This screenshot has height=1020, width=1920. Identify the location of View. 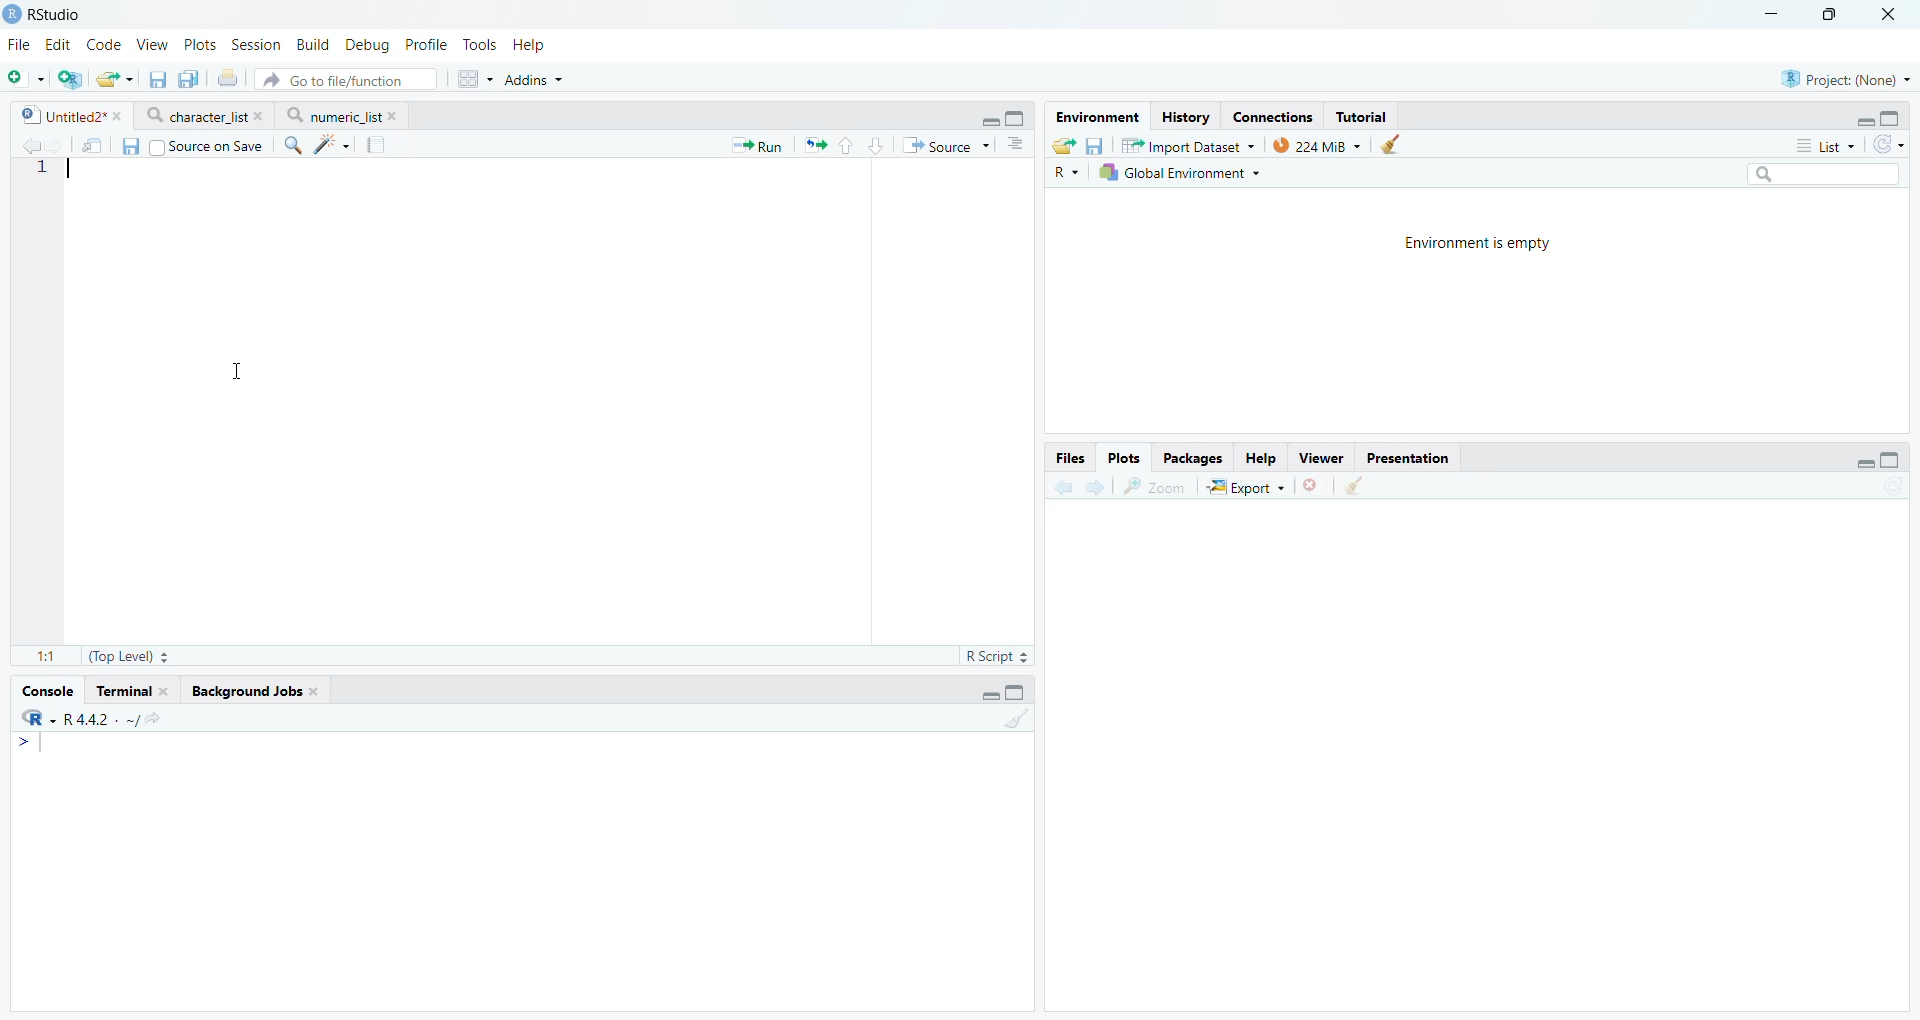
(155, 42).